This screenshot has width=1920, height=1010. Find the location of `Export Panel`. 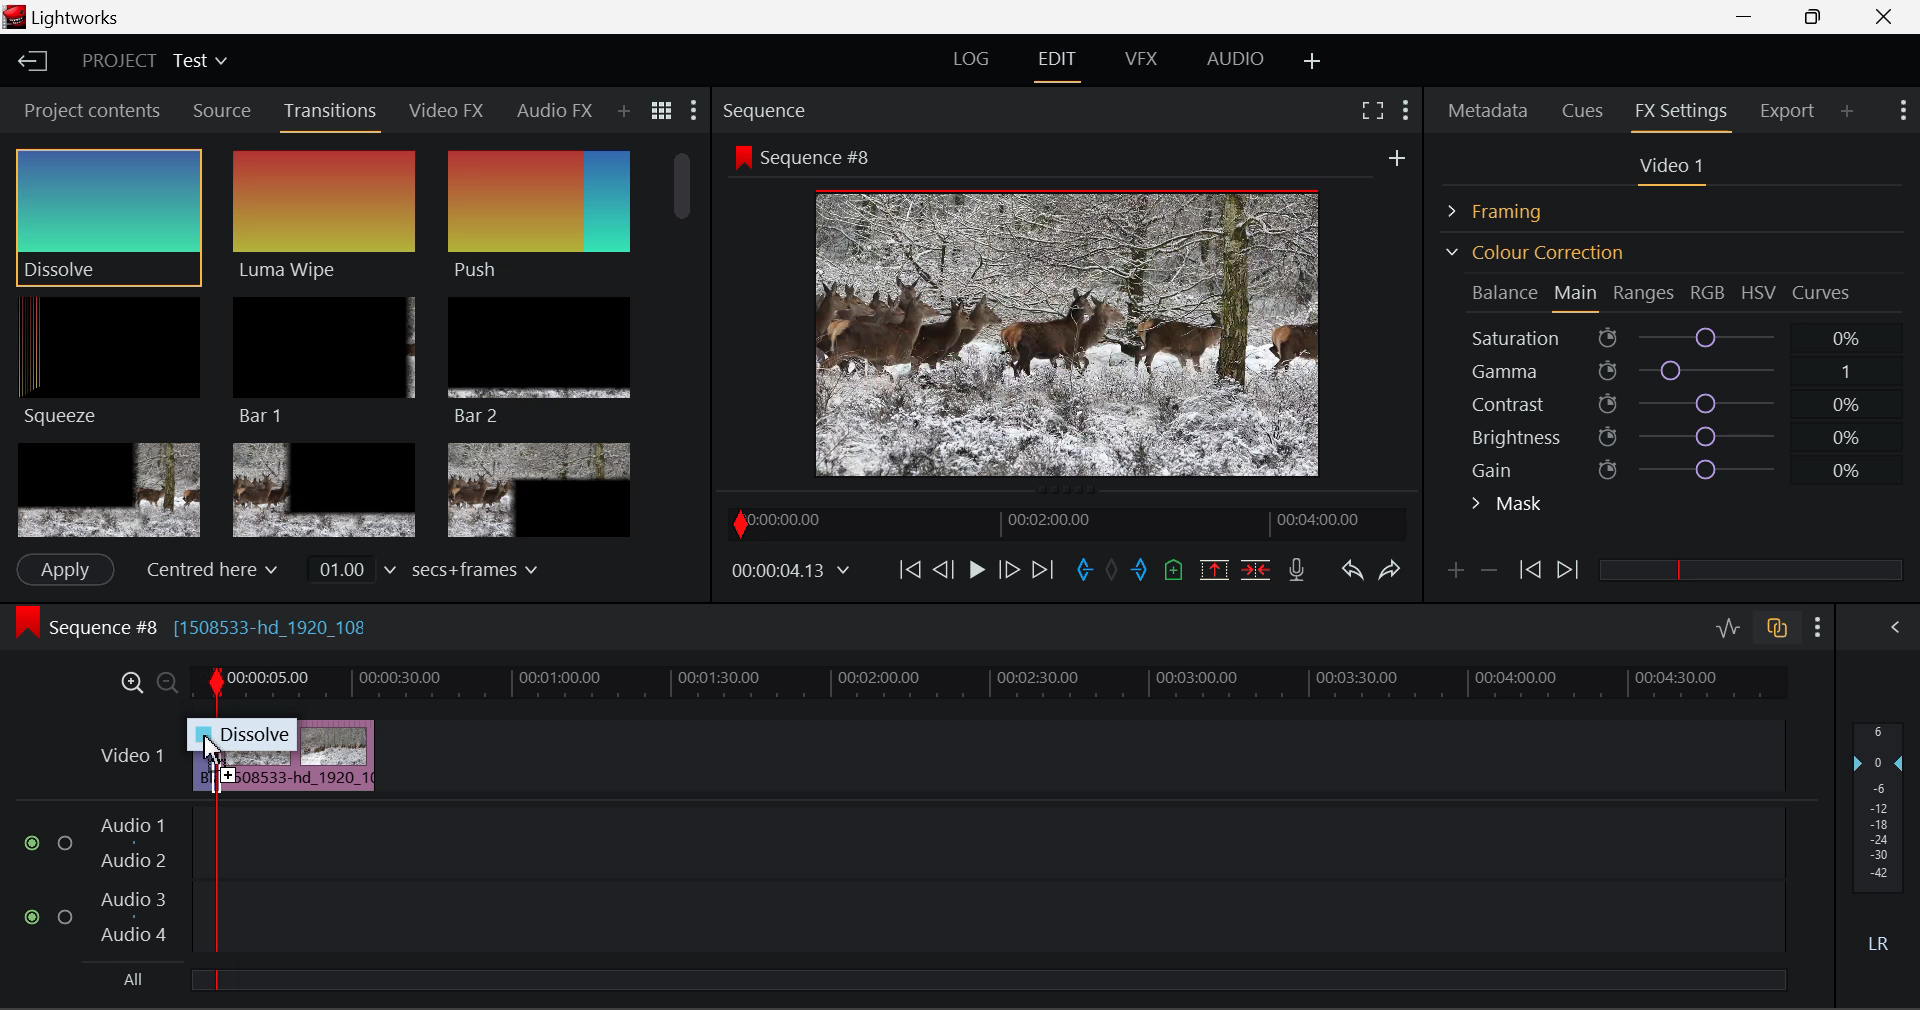

Export Panel is located at coordinates (1790, 110).